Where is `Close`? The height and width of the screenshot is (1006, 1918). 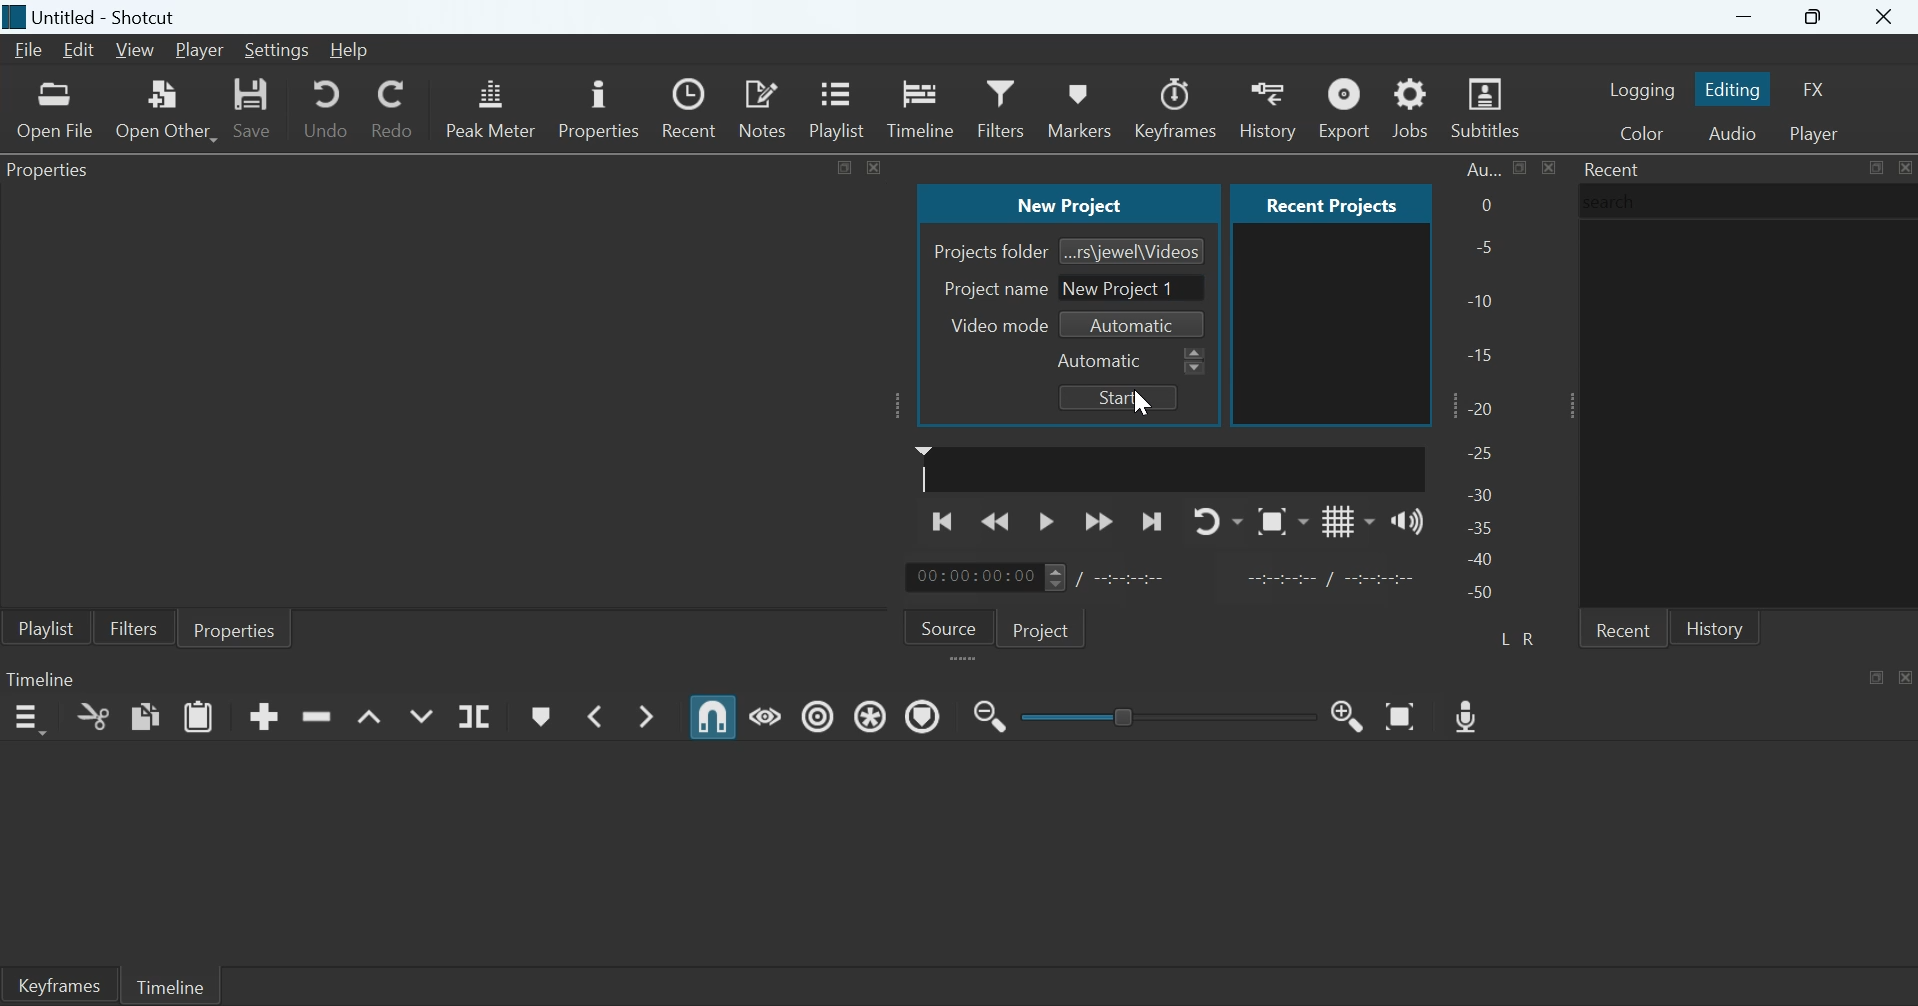
Close is located at coordinates (1886, 18).